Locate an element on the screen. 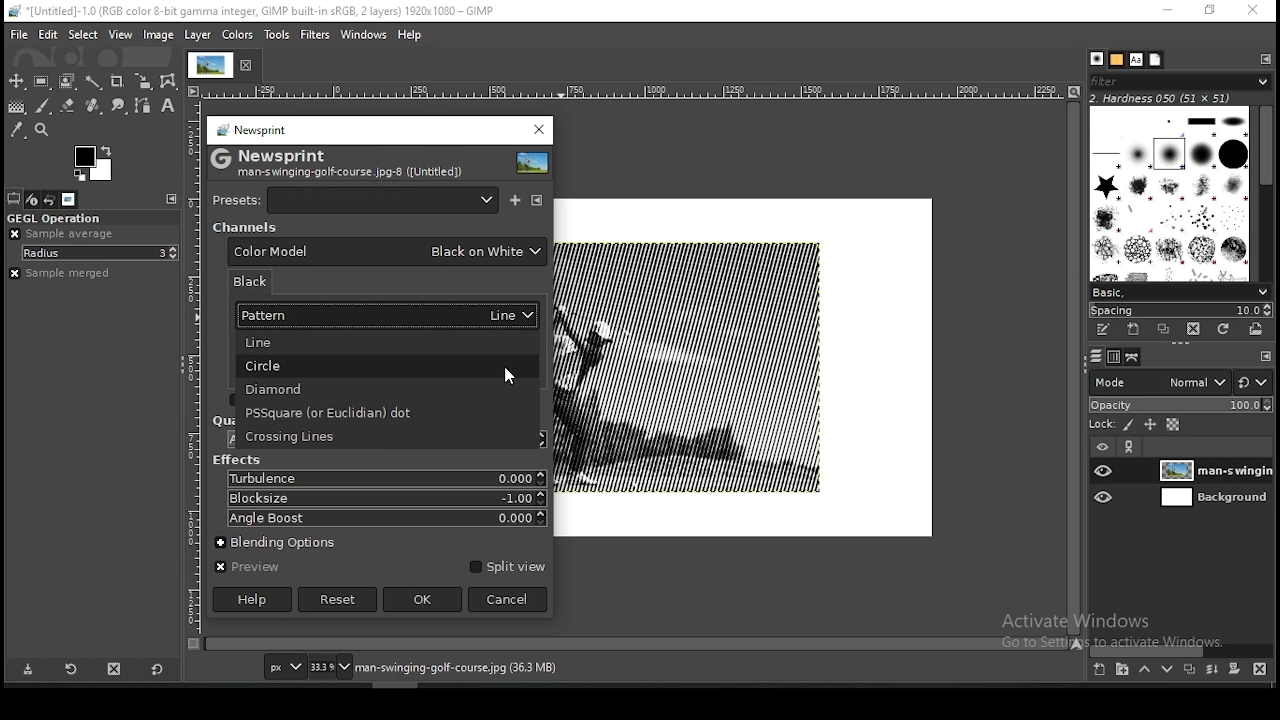  blend mode is located at coordinates (1157, 382).